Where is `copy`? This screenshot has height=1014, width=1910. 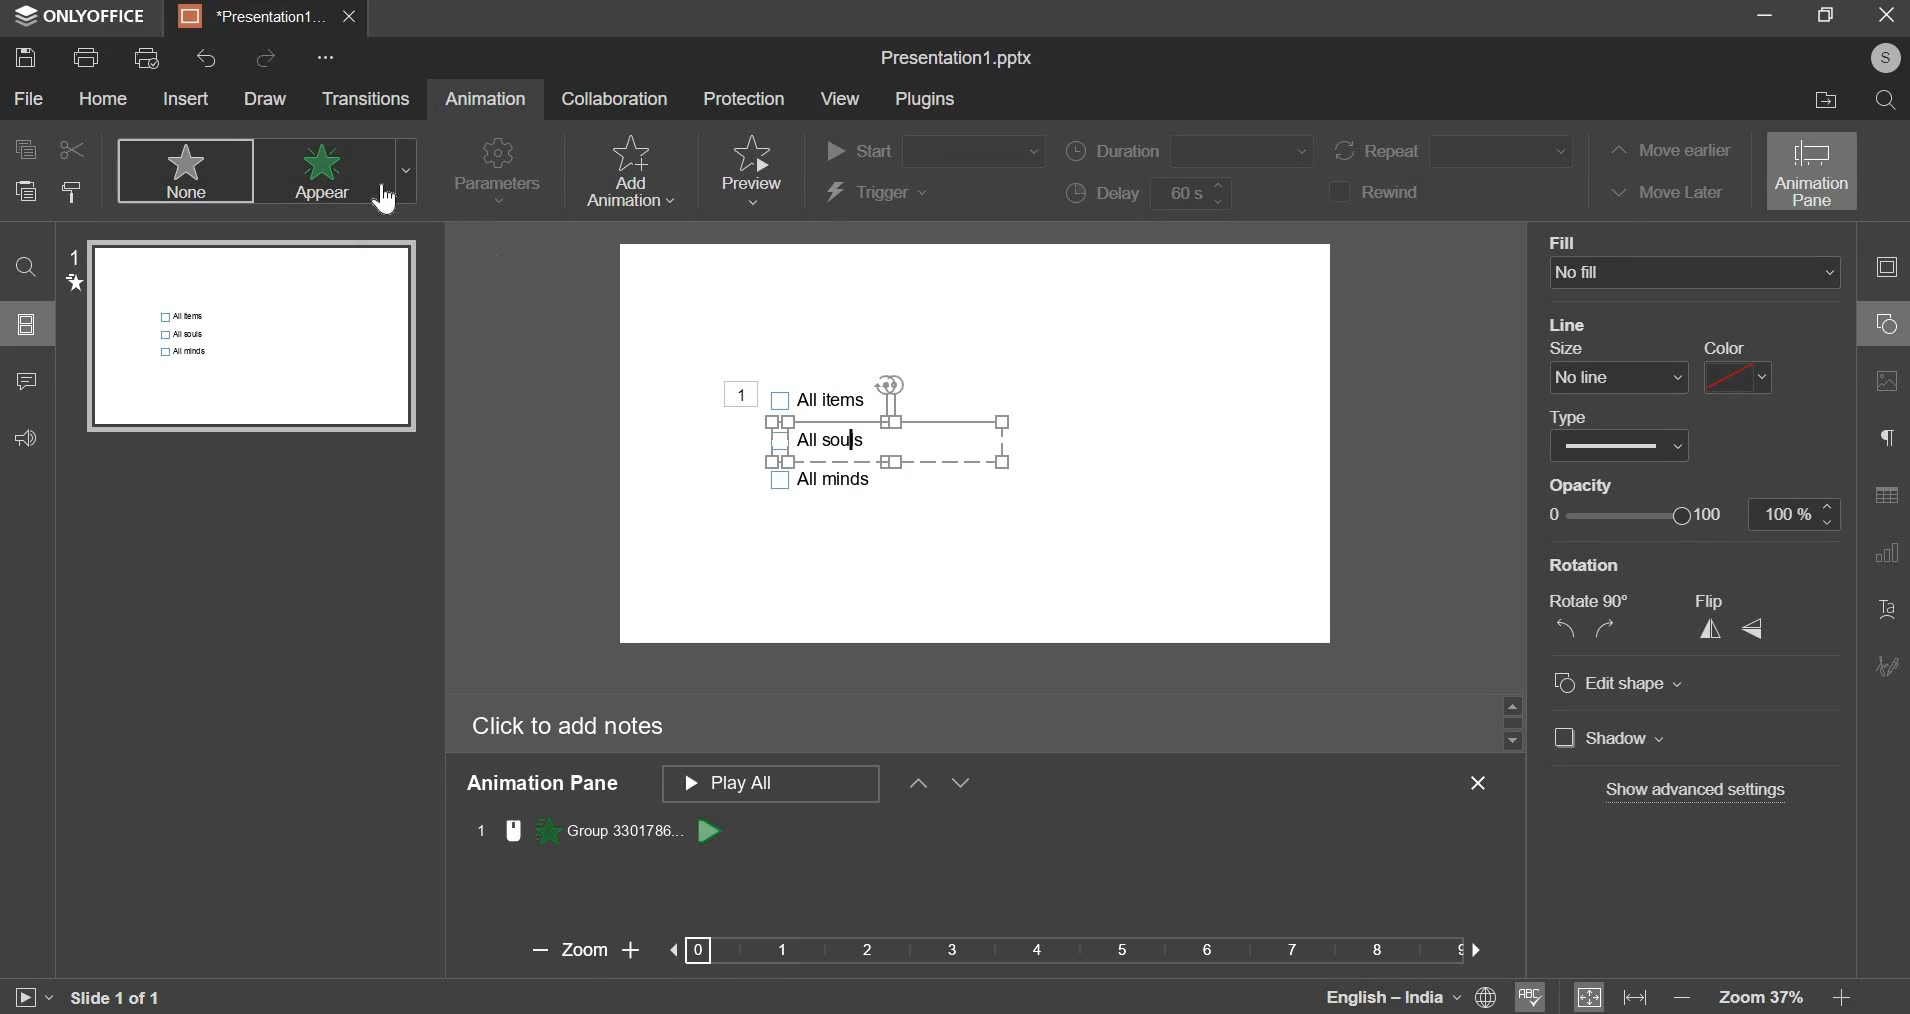
copy is located at coordinates (23, 148).